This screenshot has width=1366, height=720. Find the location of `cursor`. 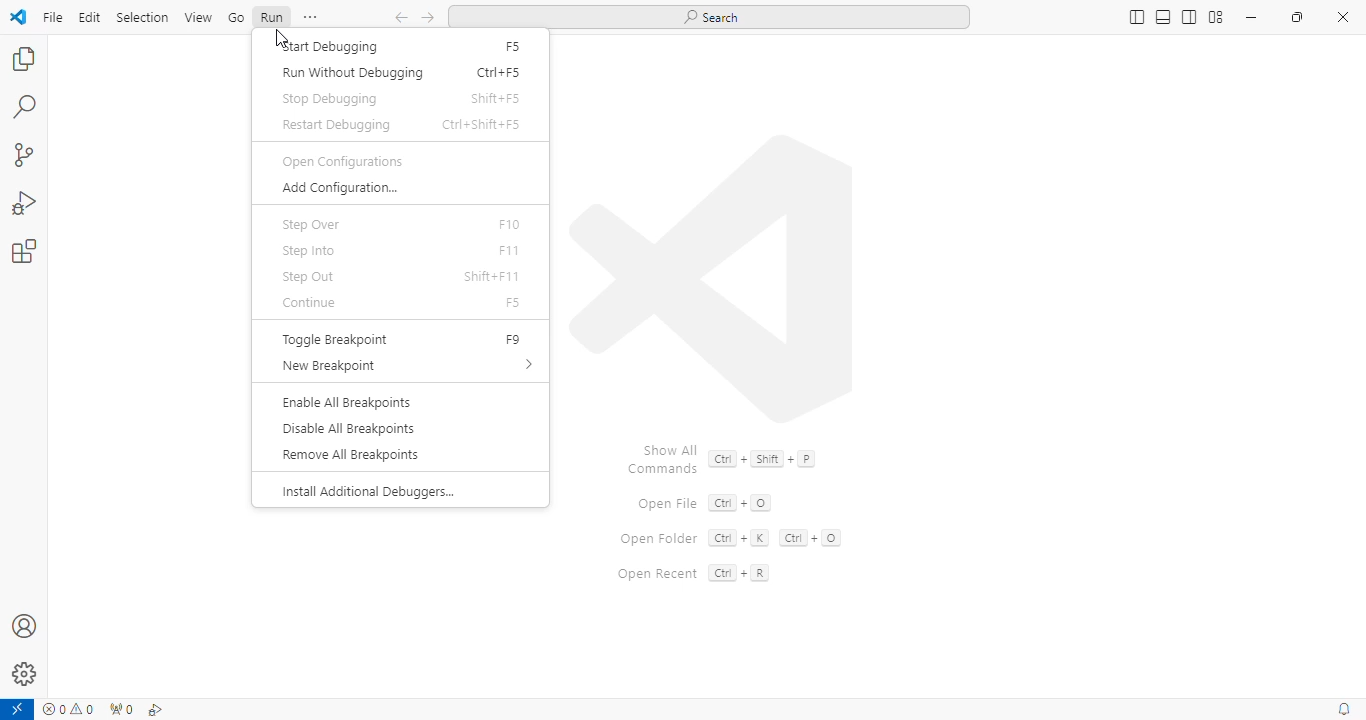

cursor is located at coordinates (284, 38).